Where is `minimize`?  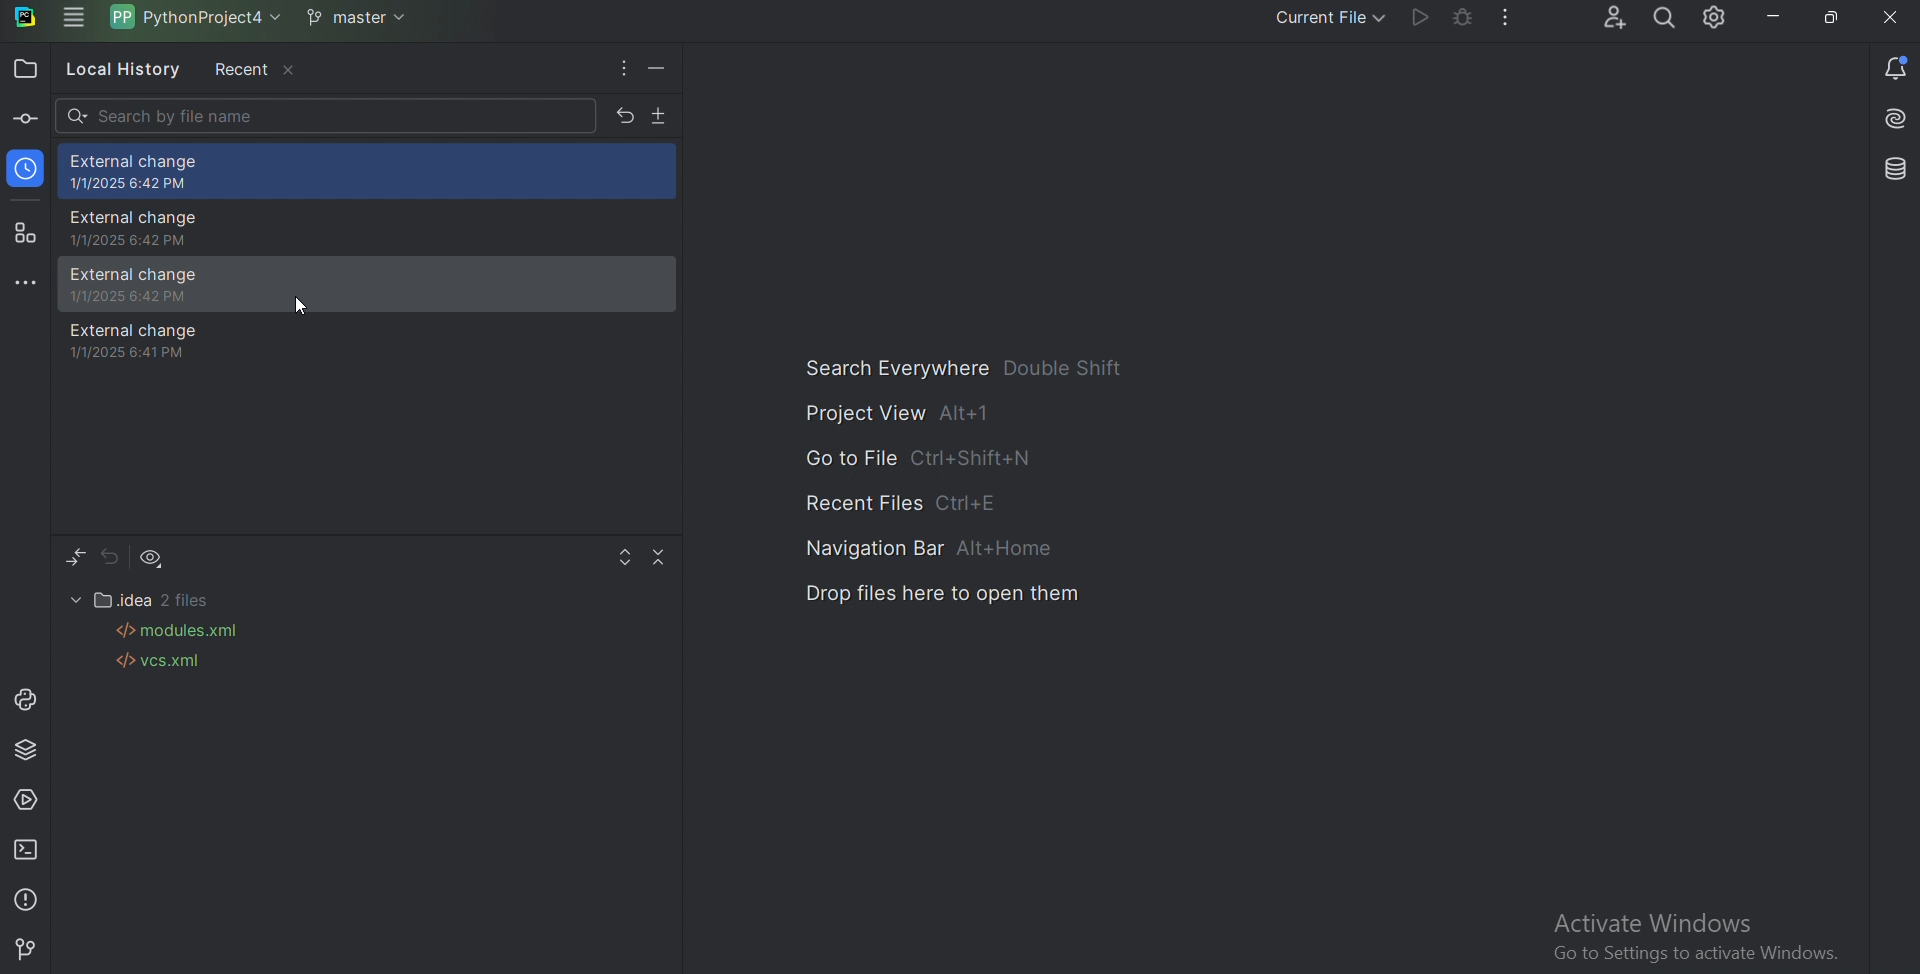
minimize is located at coordinates (1775, 18).